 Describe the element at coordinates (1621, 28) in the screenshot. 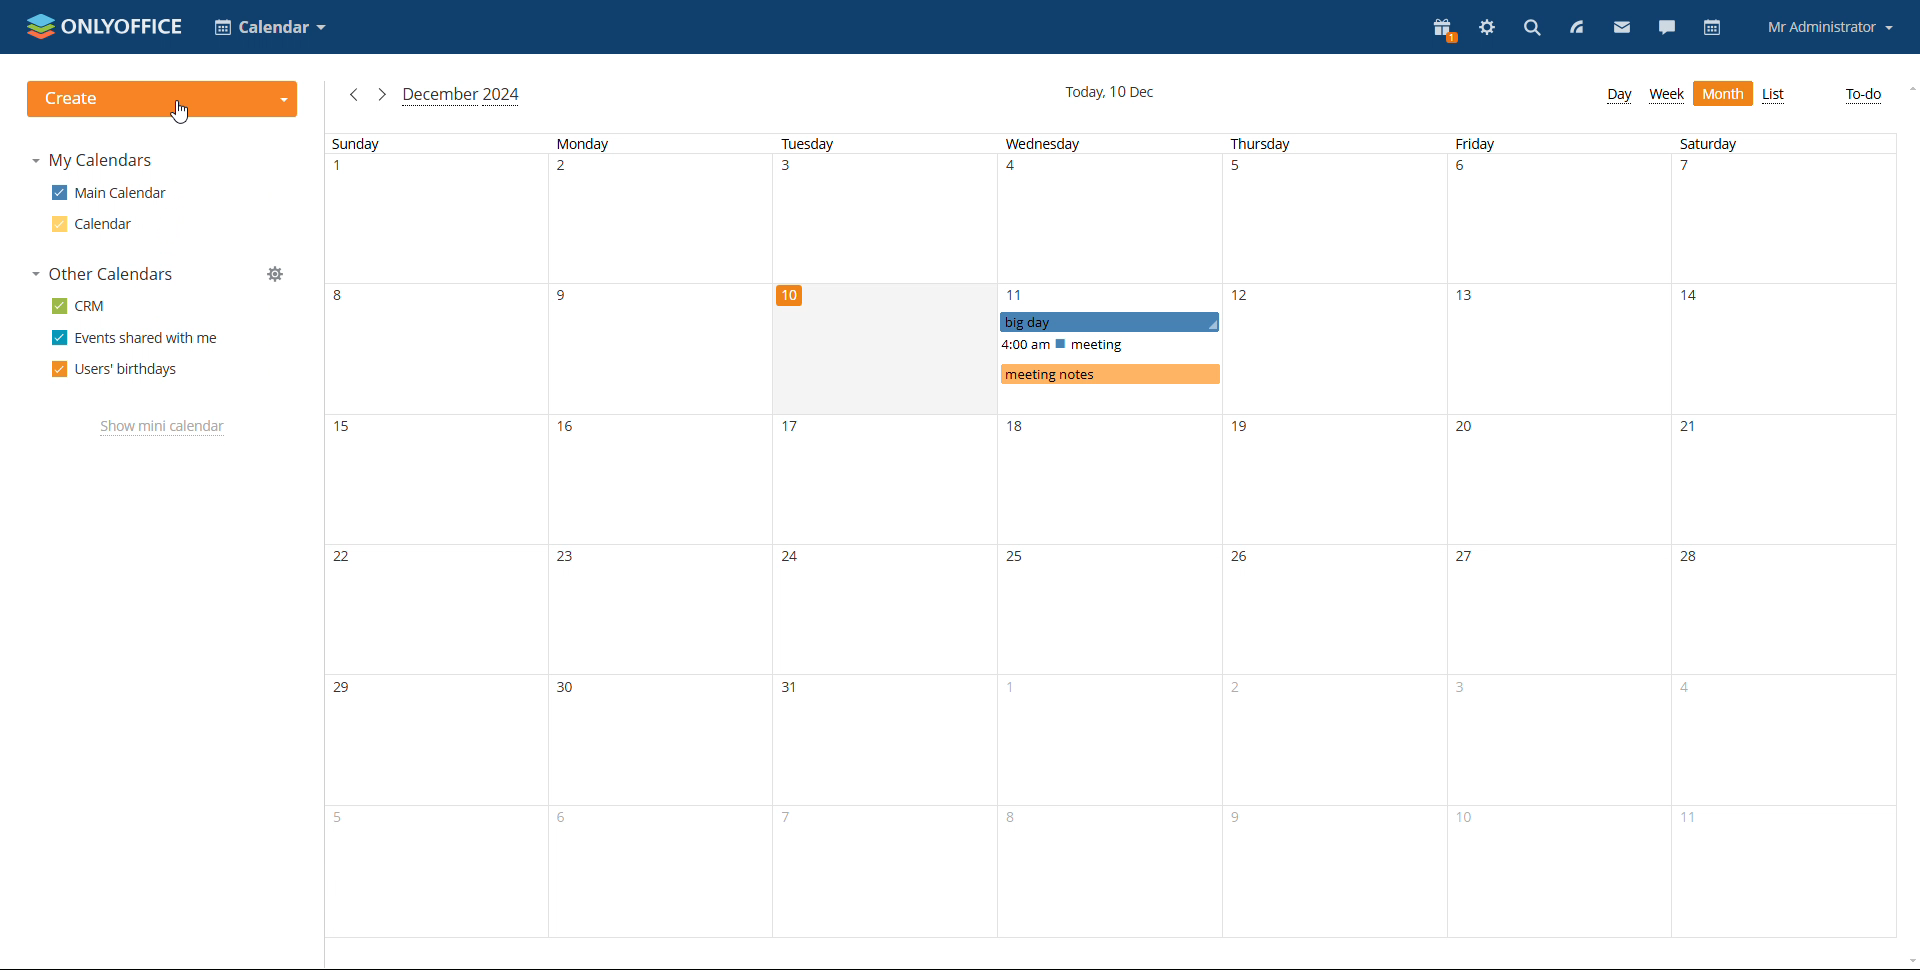

I see `mail` at that location.